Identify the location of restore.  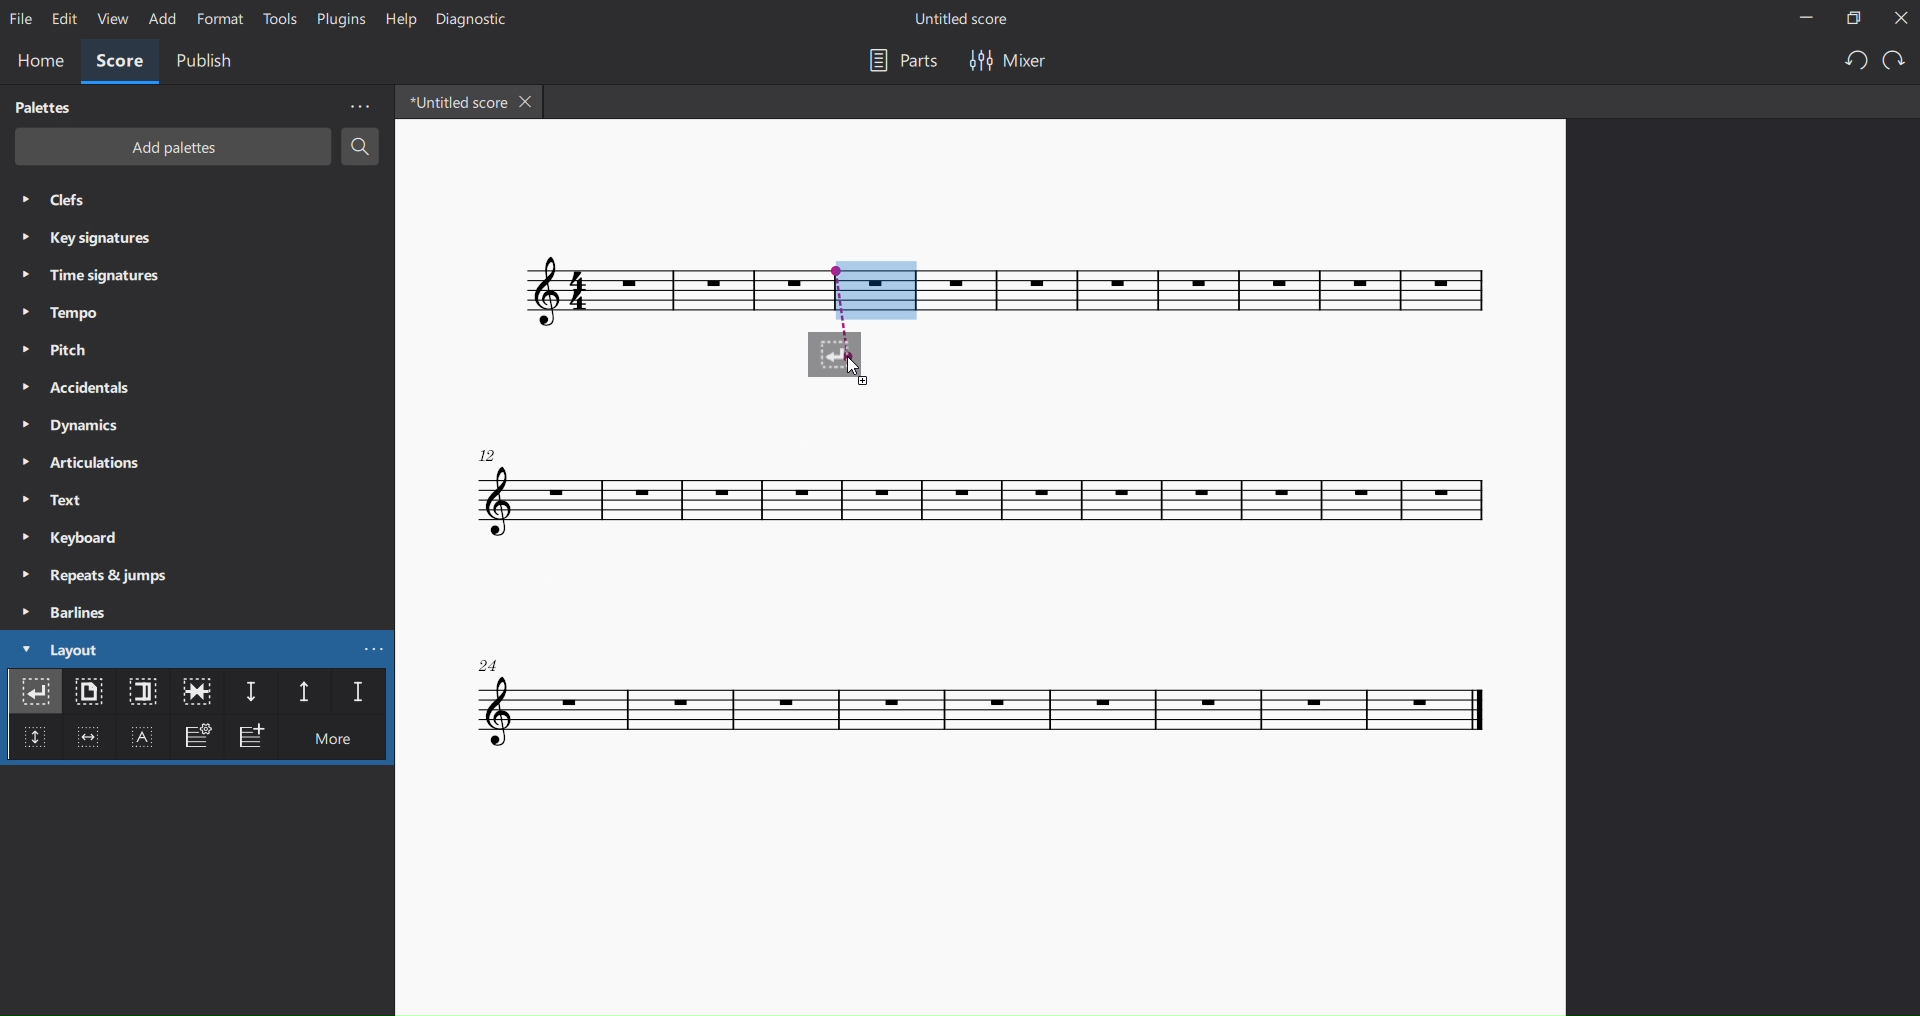
(1849, 18).